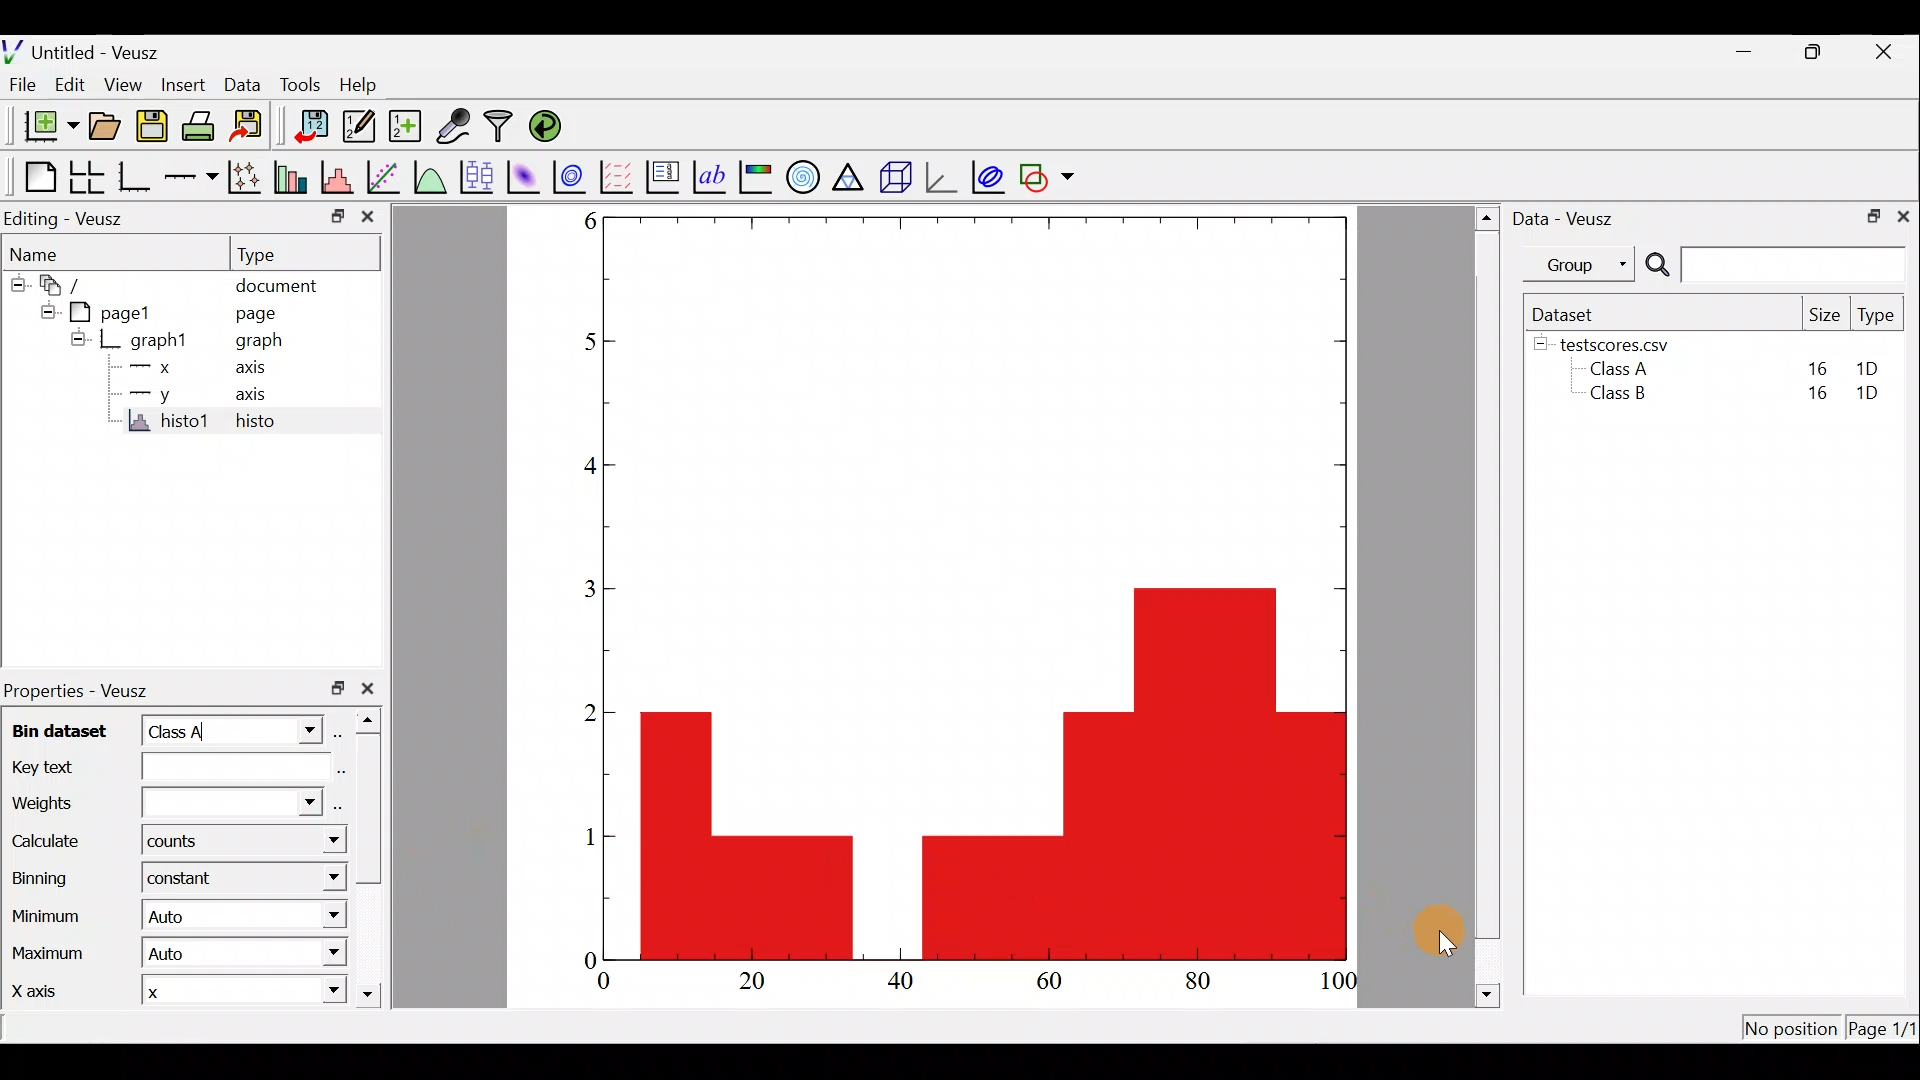 The width and height of the screenshot is (1920, 1080). I want to click on Fit a function to data, so click(385, 176).